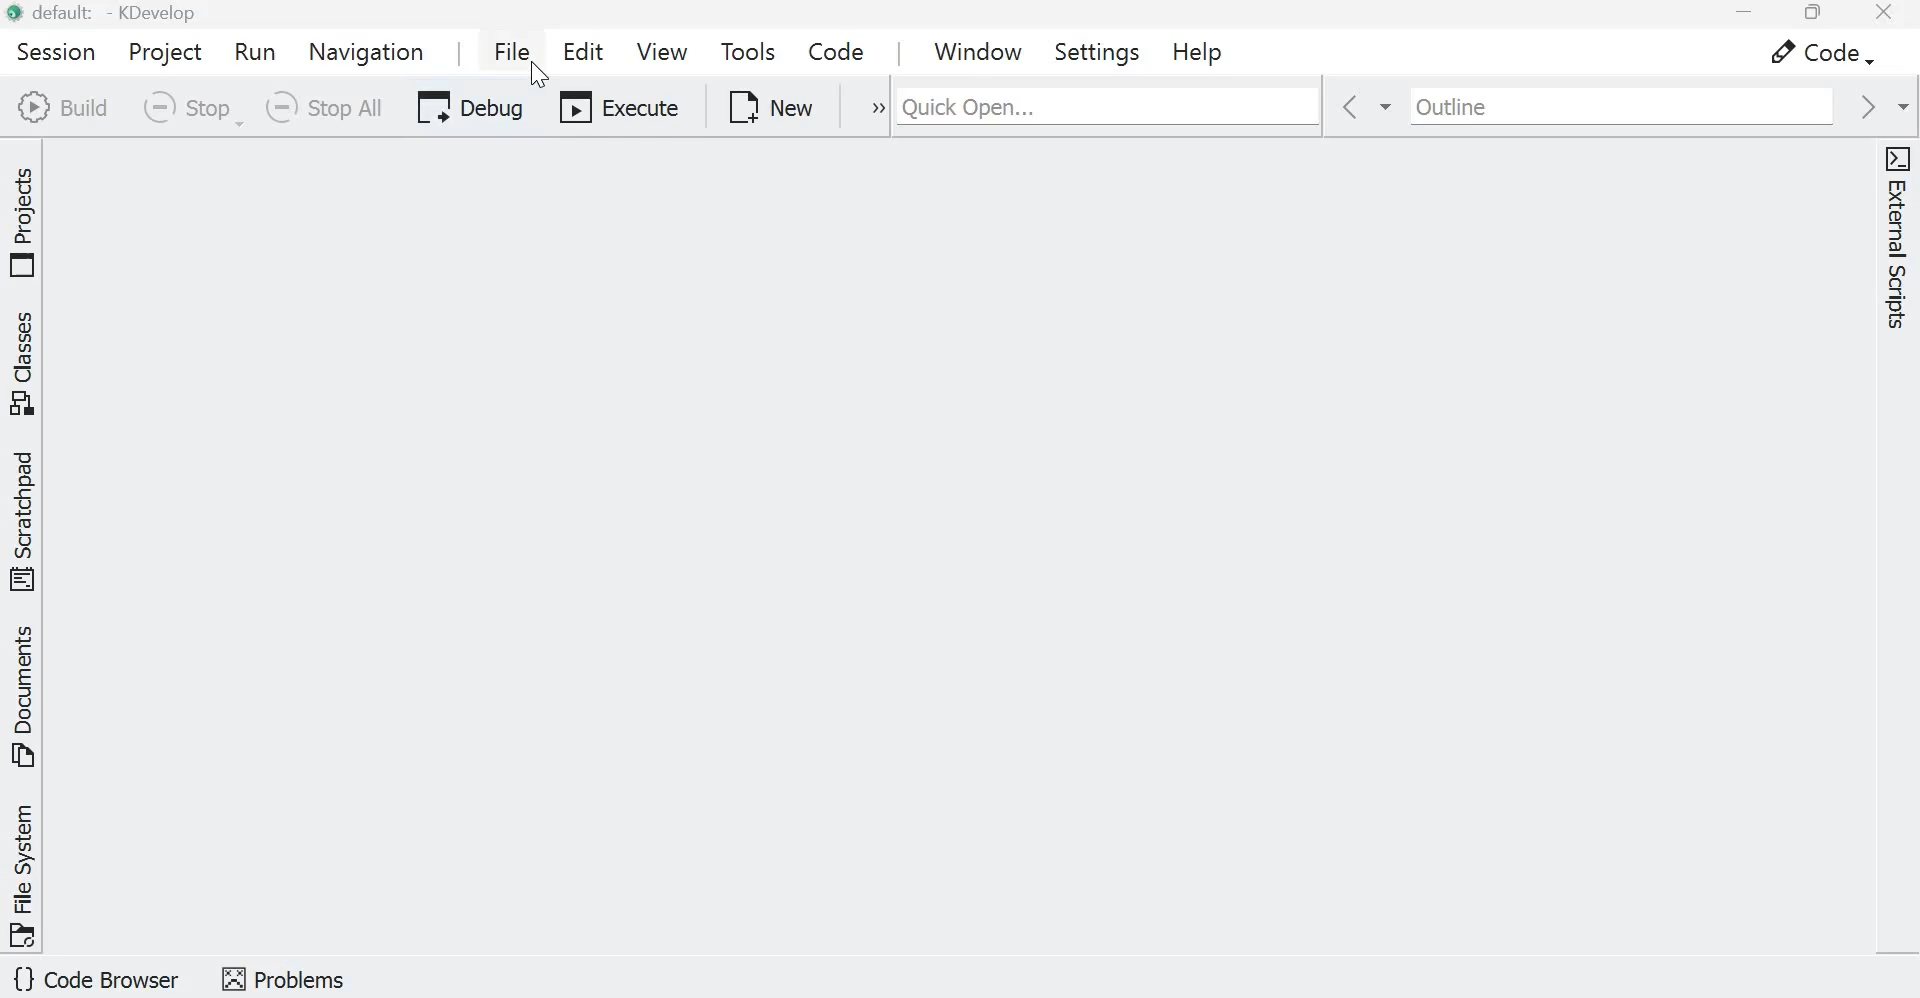 This screenshot has height=998, width=1920. I want to click on Toggle 'External scripts' tool view, so click(1896, 242).